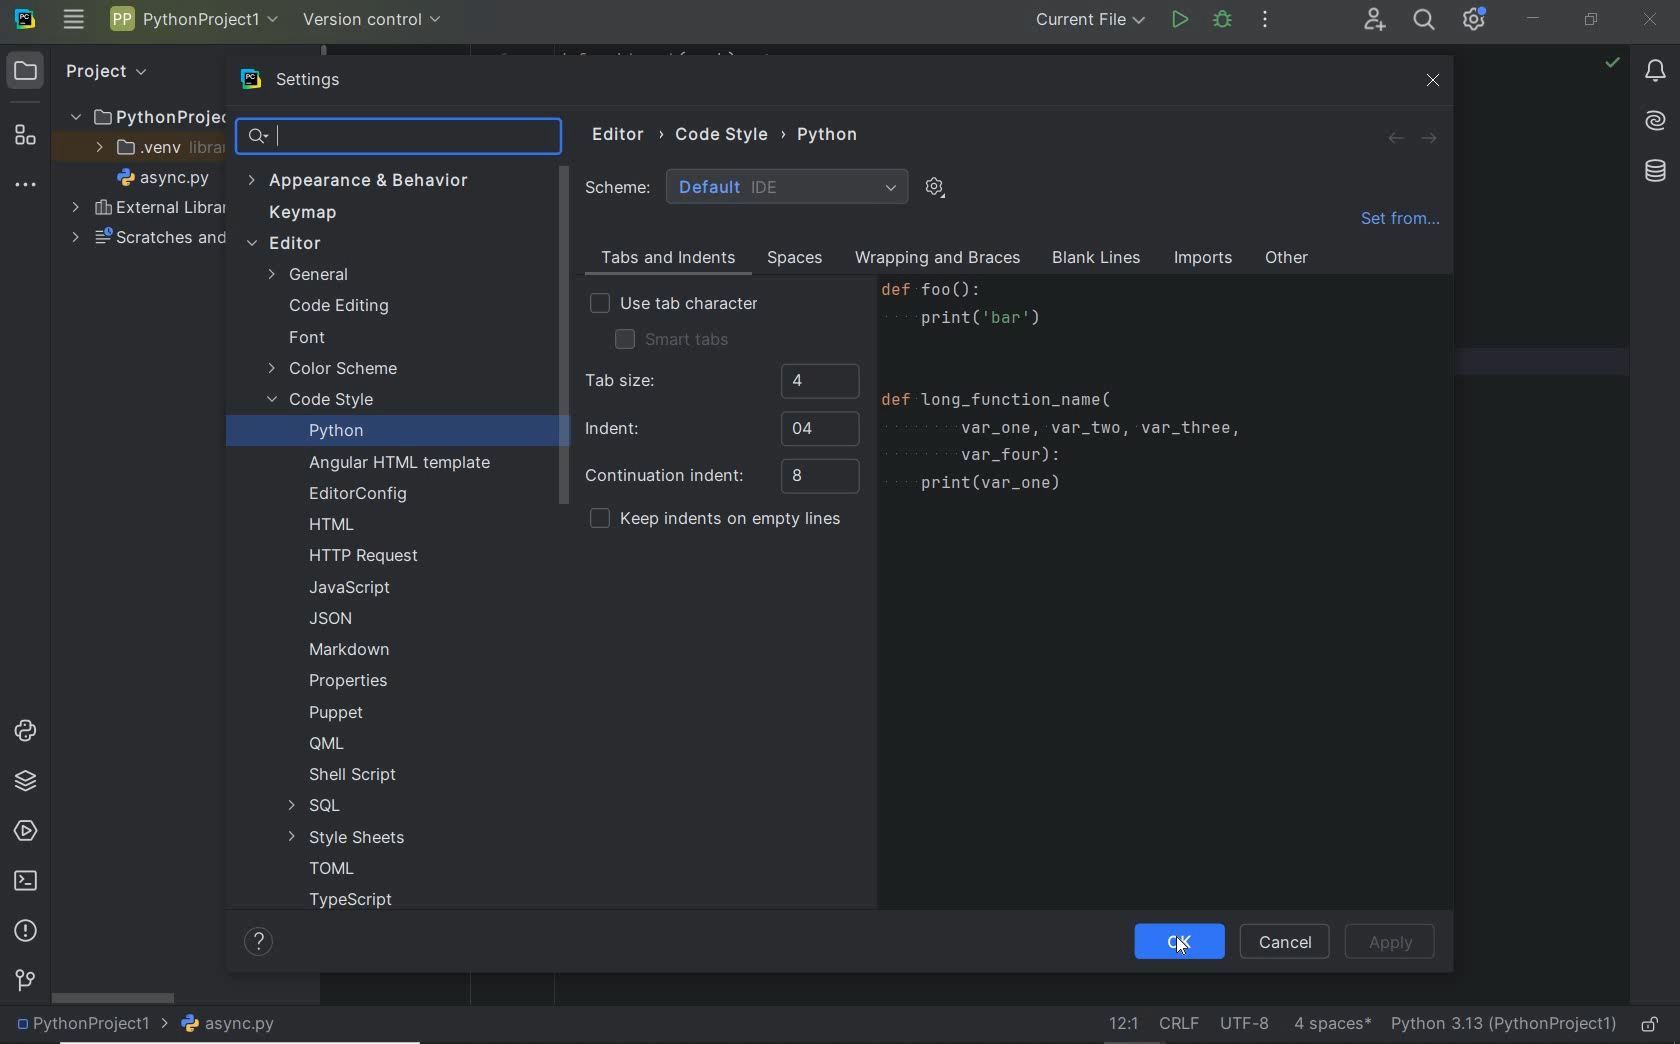  I want to click on settings, so click(312, 81).